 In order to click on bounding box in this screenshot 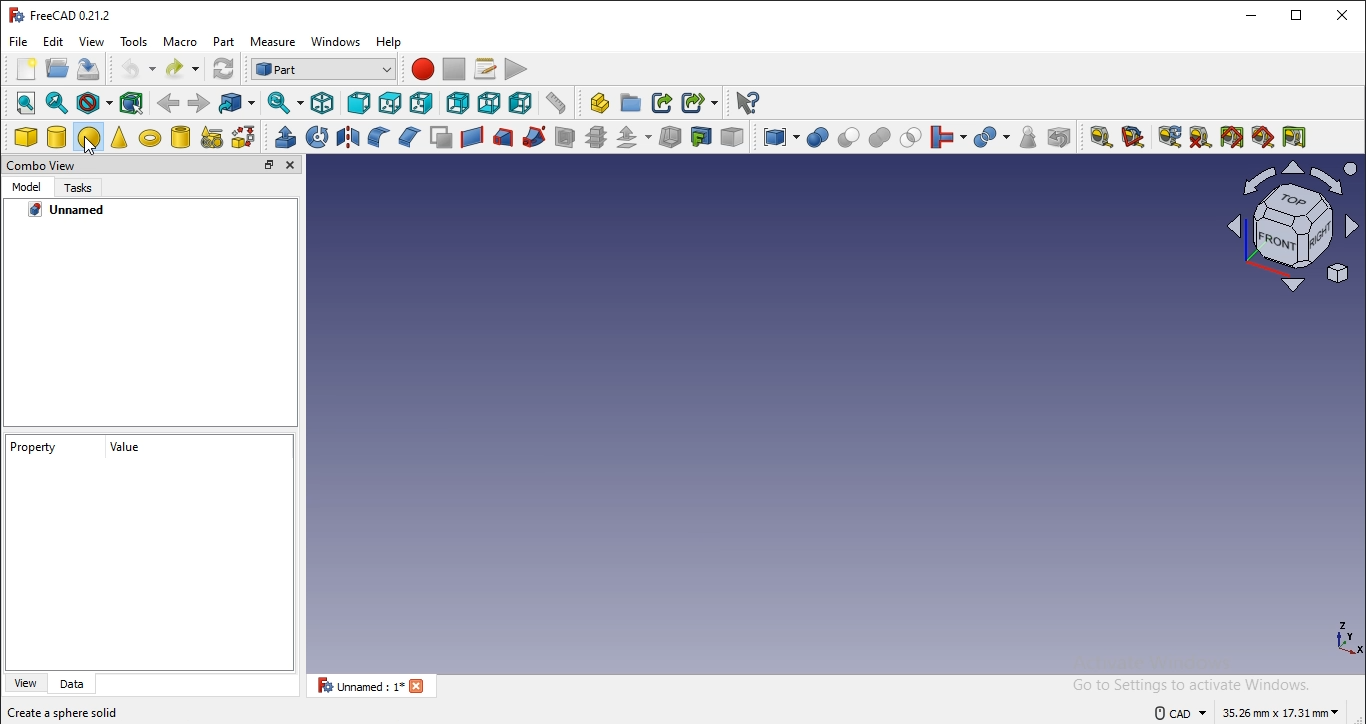, I will do `click(129, 103)`.